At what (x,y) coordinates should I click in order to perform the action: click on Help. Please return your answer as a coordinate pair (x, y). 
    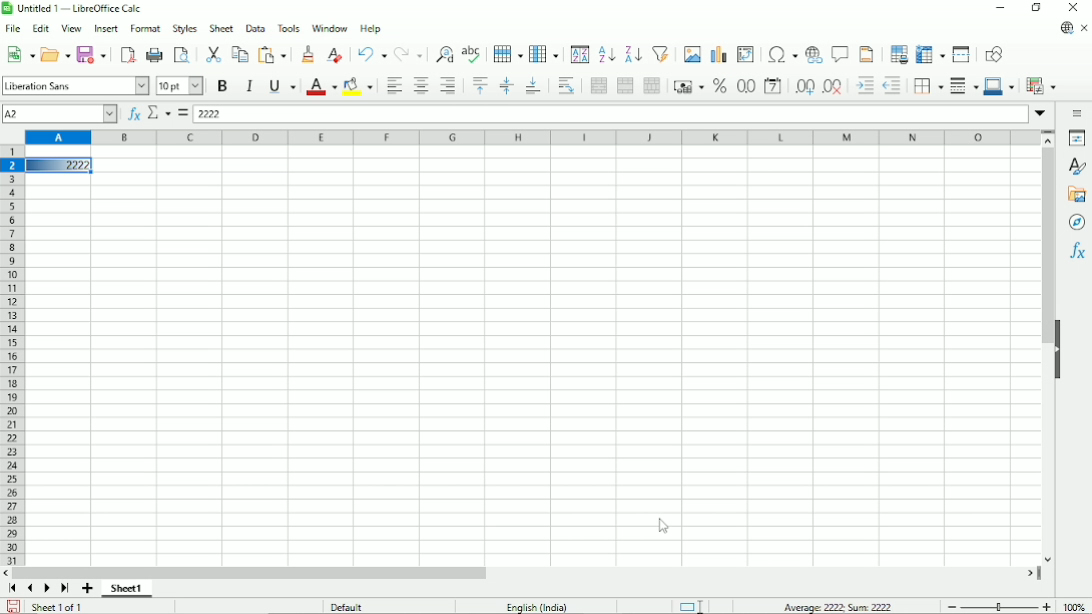
    Looking at the image, I should click on (371, 29).